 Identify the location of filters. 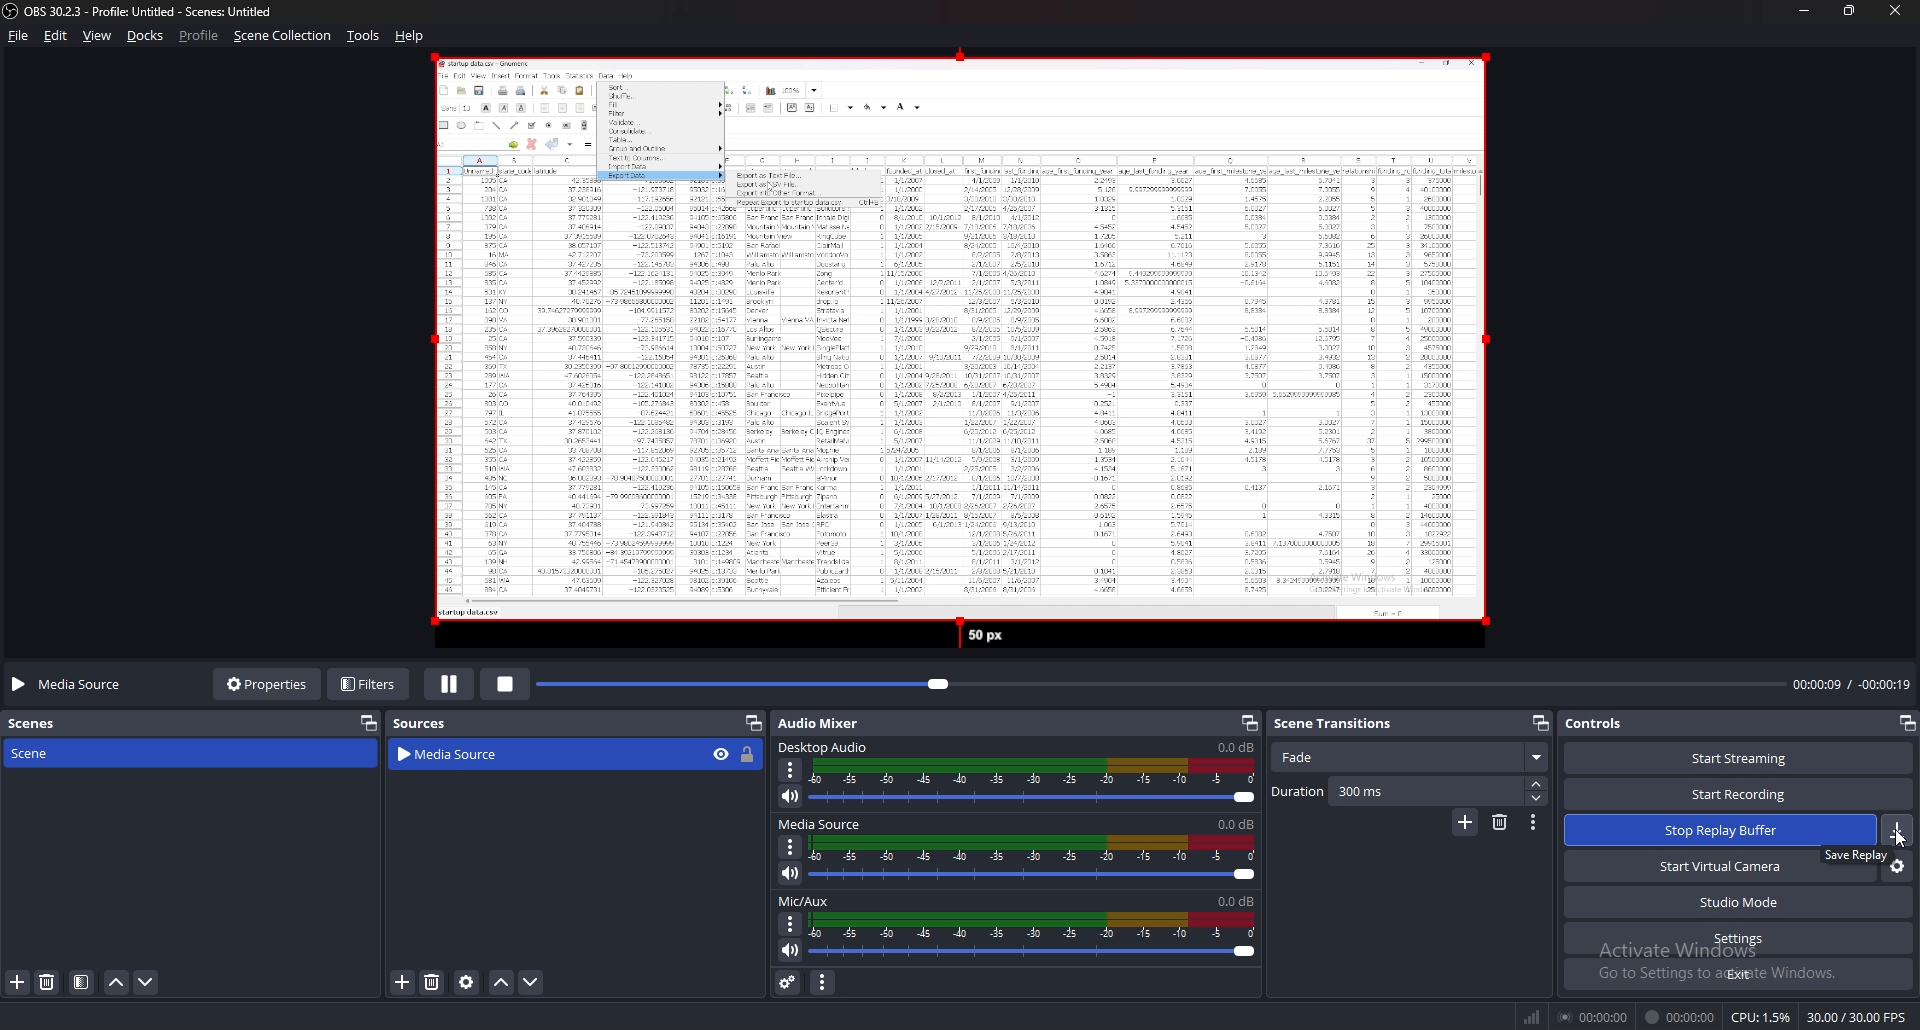
(369, 685).